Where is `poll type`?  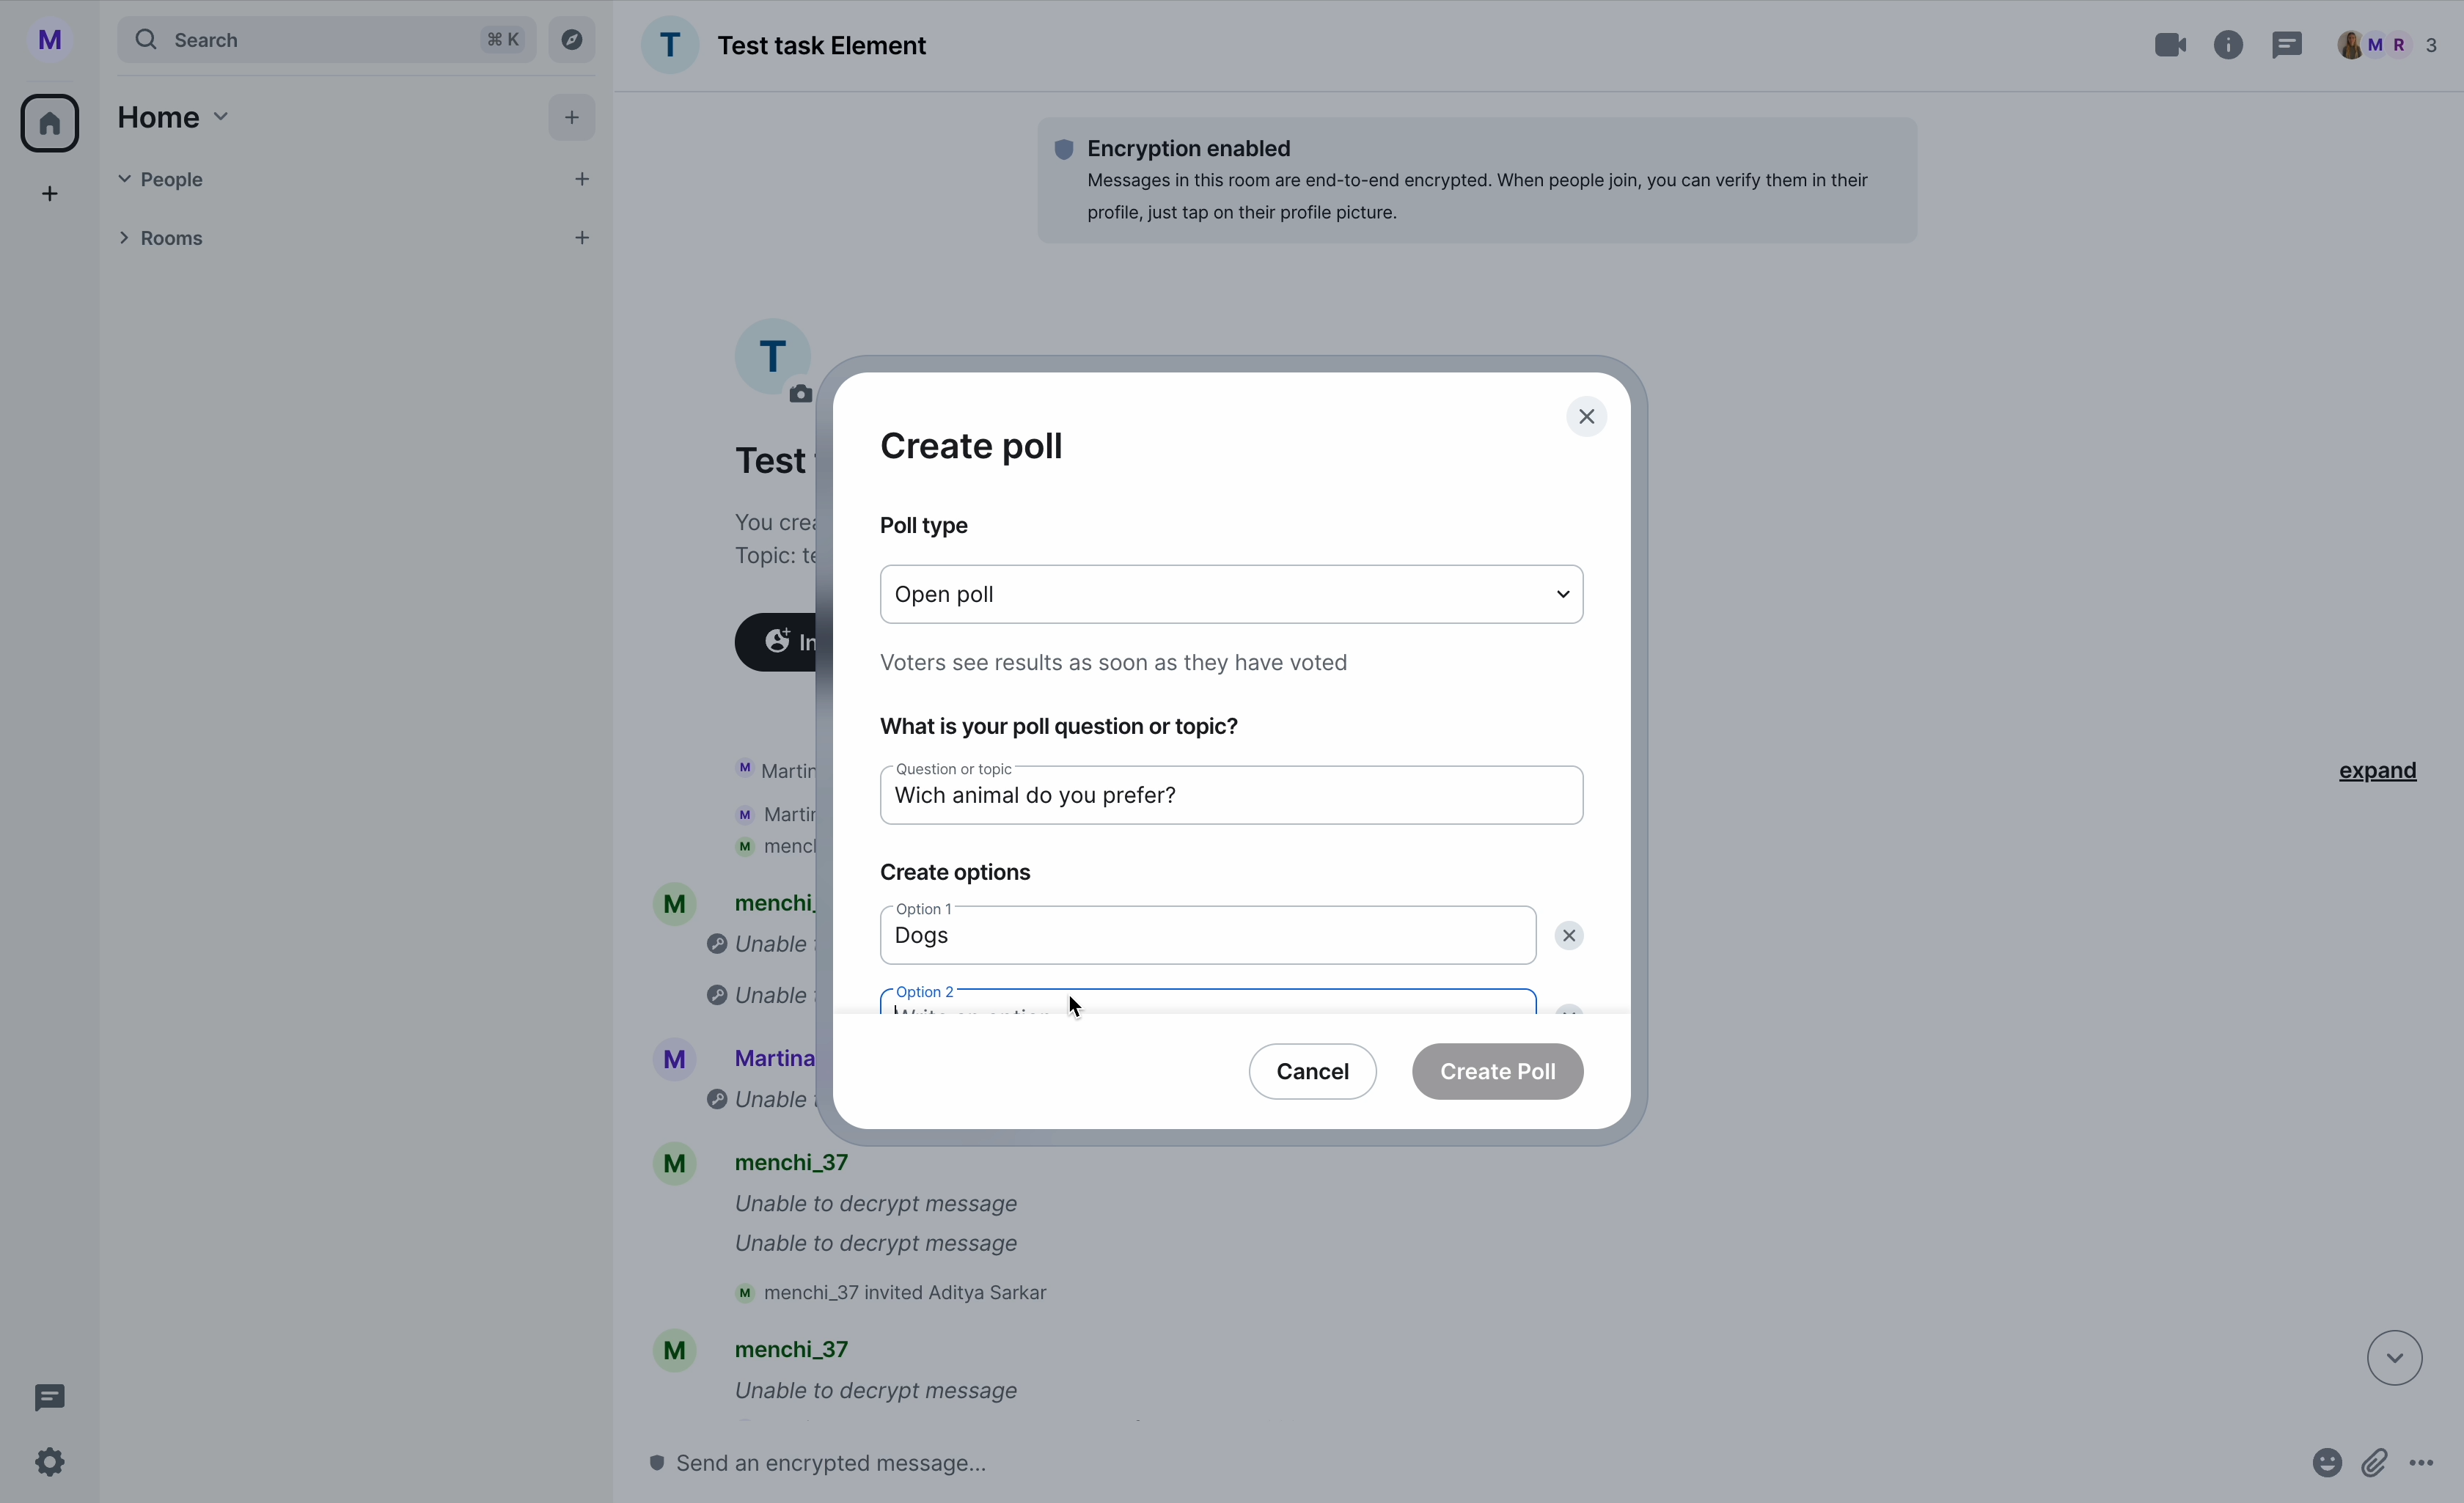
poll type is located at coordinates (922, 525).